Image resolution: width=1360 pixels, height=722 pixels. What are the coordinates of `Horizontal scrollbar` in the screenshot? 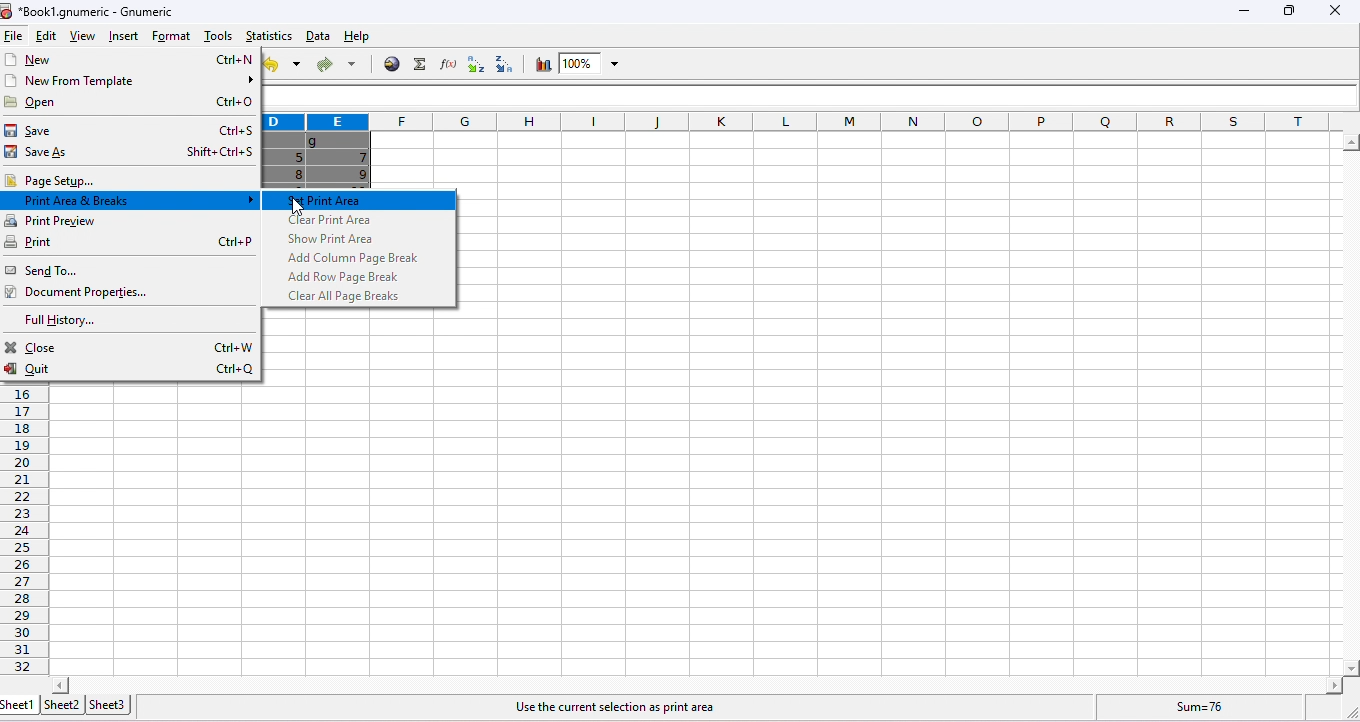 It's located at (697, 684).